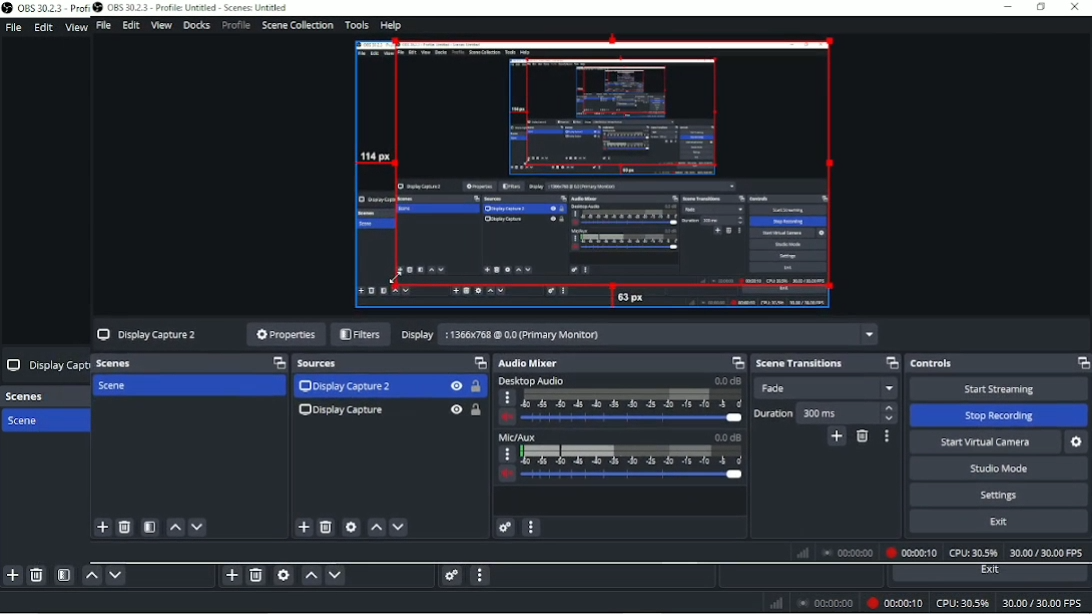 The height and width of the screenshot is (614, 1092). What do you see at coordinates (888, 438) in the screenshot?
I see `Transition properties` at bounding box center [888, 438].